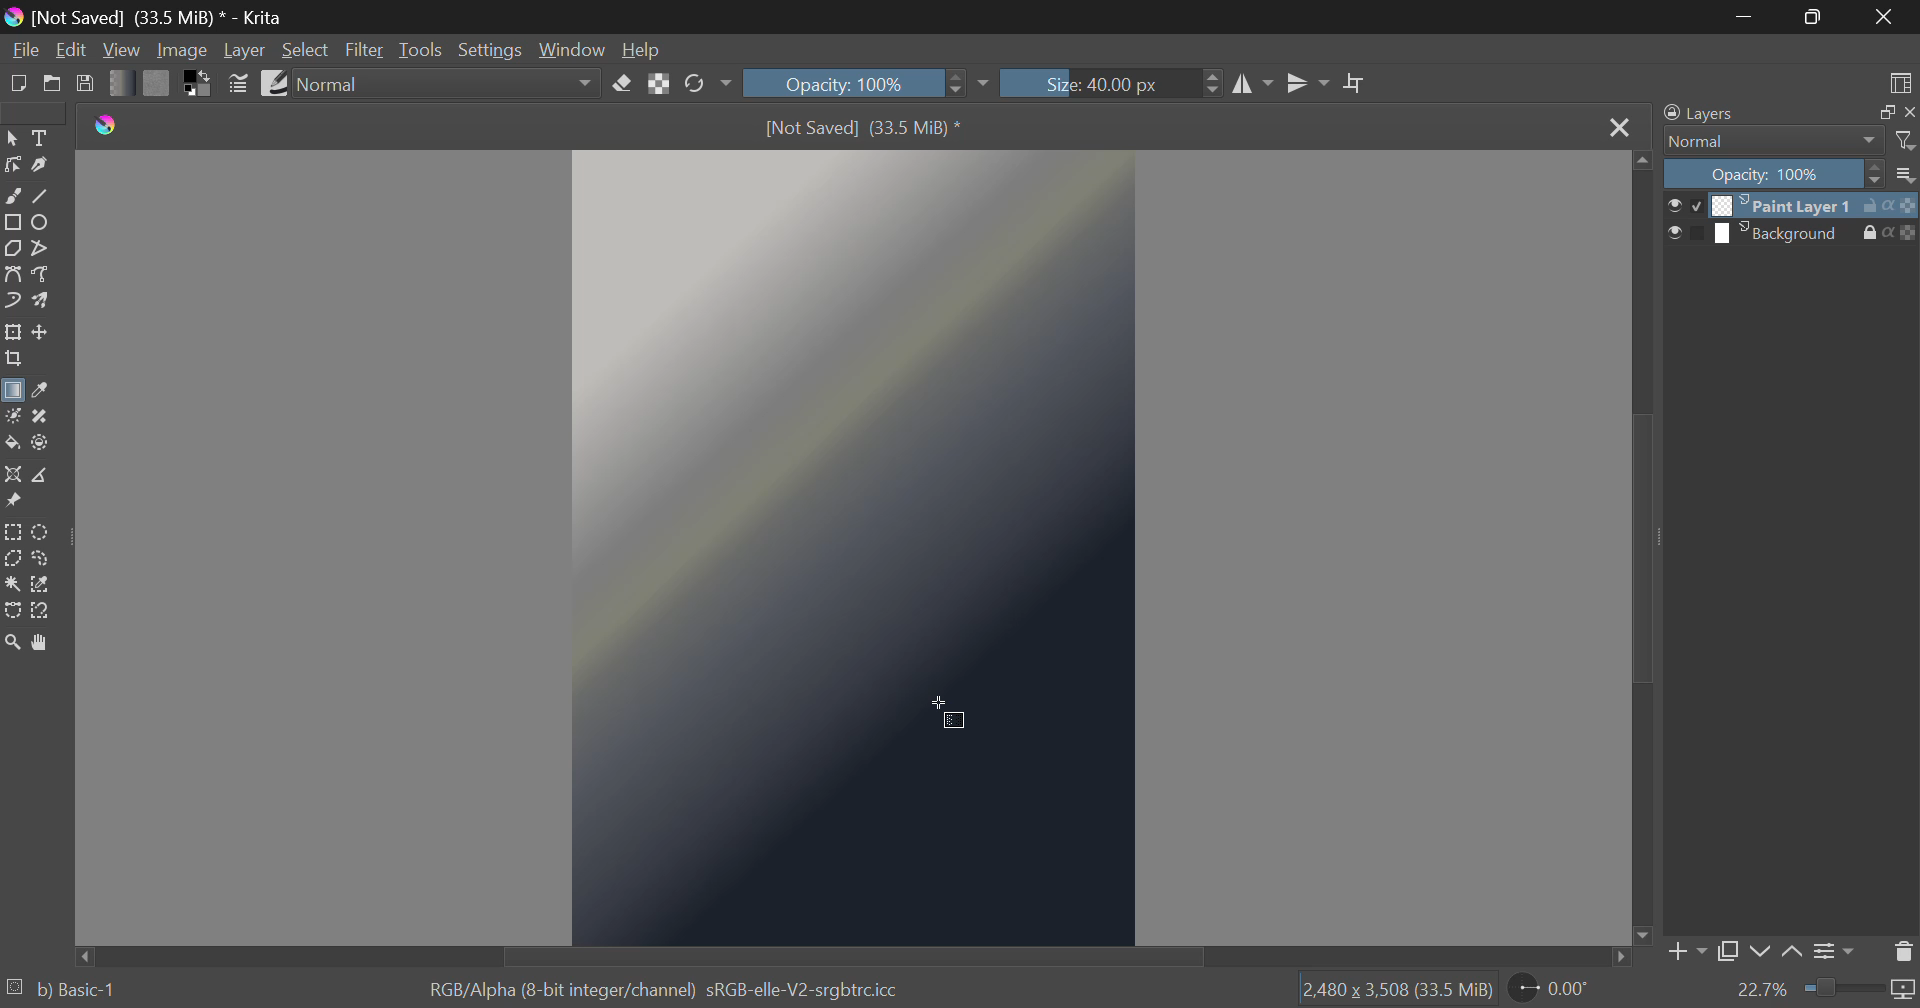 This screenshot has height=1008, width=1920. What do you see at coordinates (41, 332) in the screenshot?
I see `Move Layer` at bounding box center [41, 332].